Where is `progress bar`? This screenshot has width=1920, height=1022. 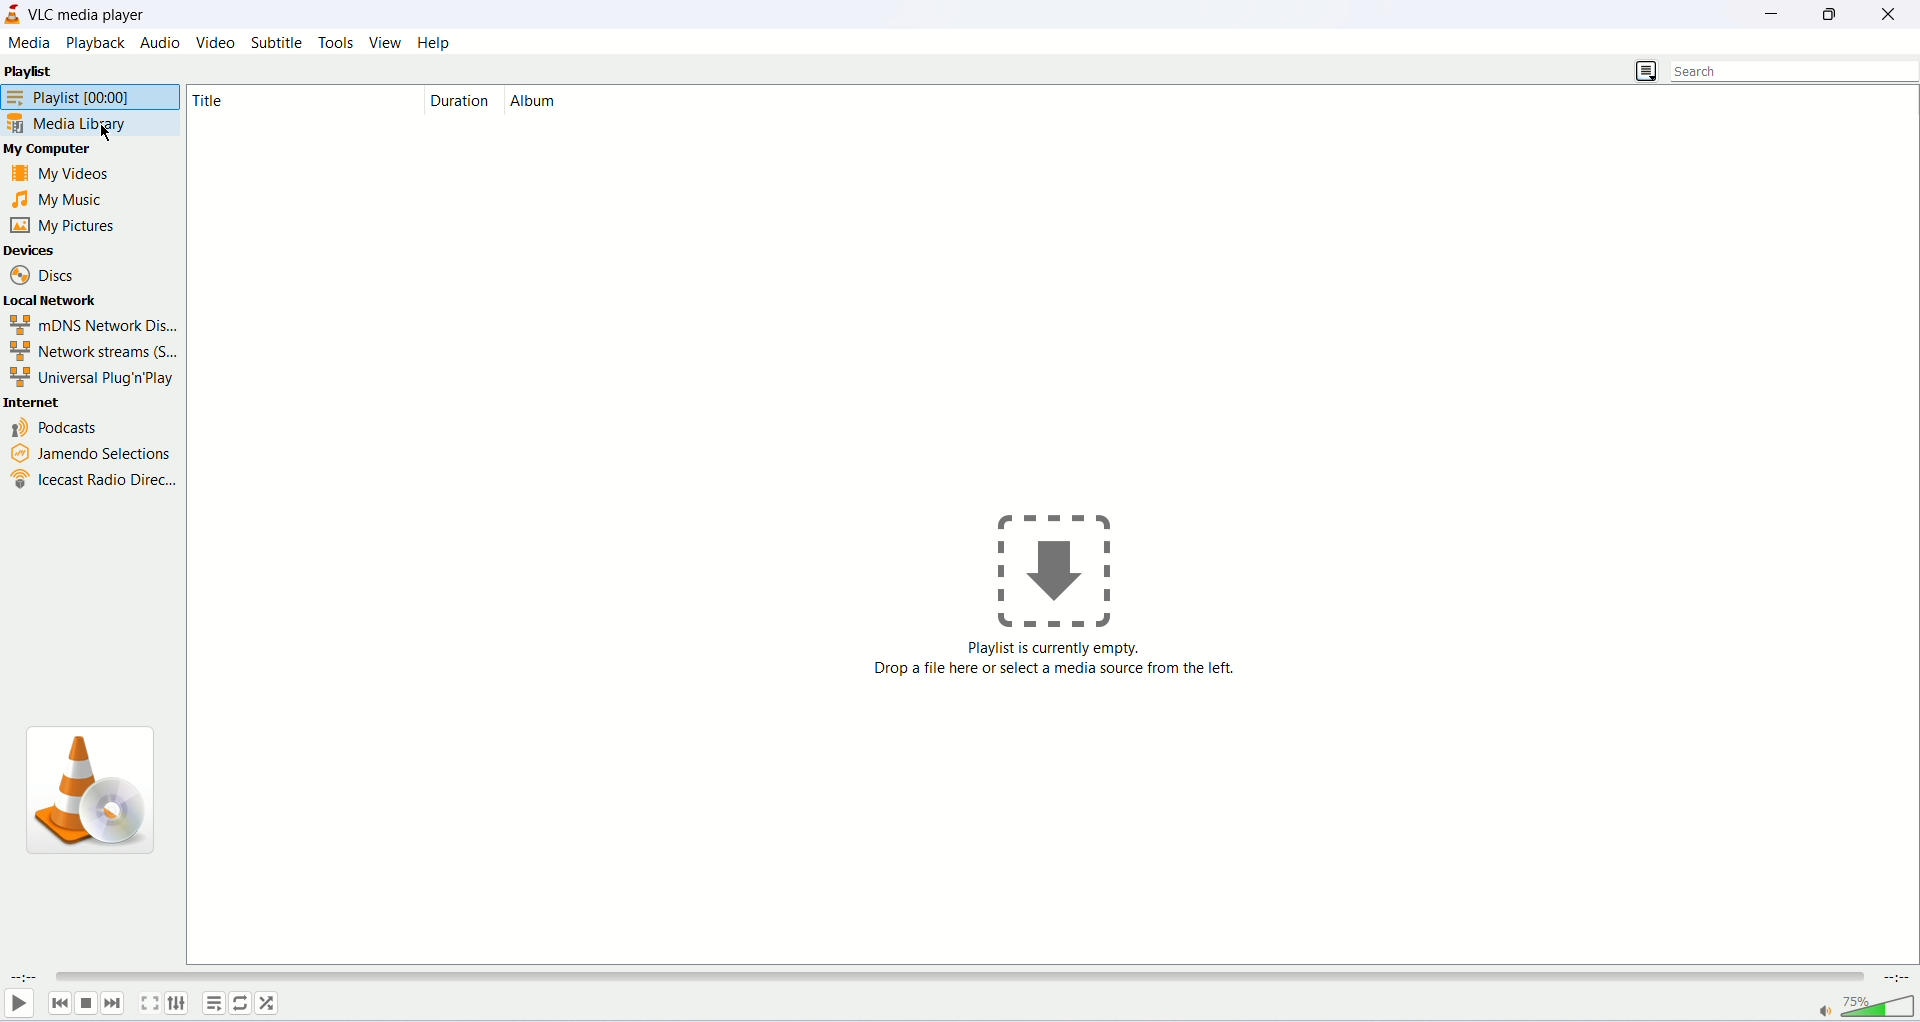 progress bar is located at coordinates (965, 975).